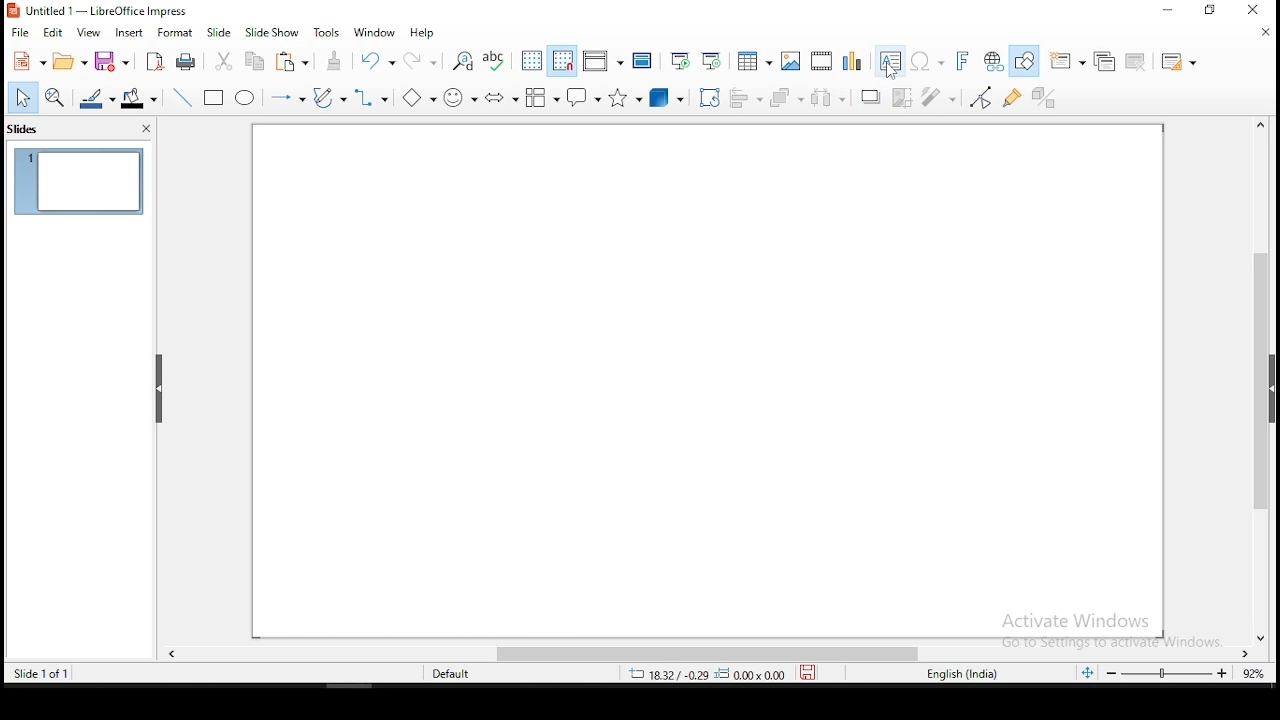 The height and width of the screenshot is (720, 1280). I want to click on insert hyperlink, so click(991, 59).